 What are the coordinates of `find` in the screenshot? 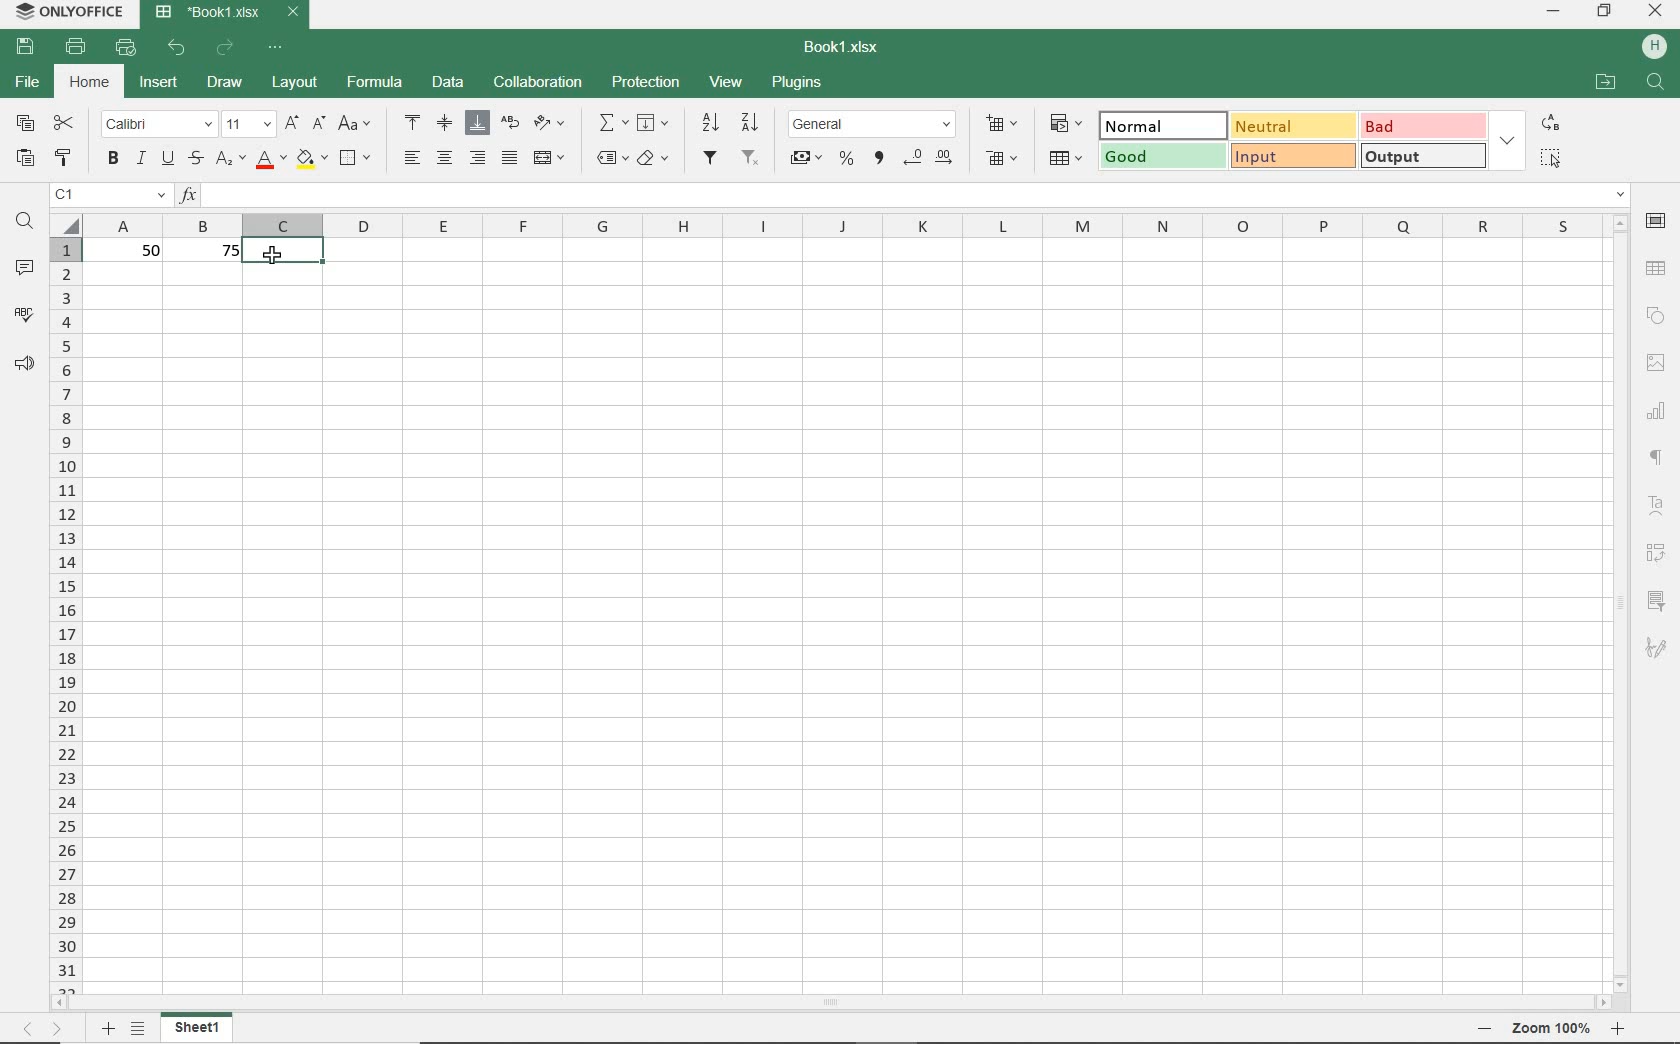 It's located at (24, 224).